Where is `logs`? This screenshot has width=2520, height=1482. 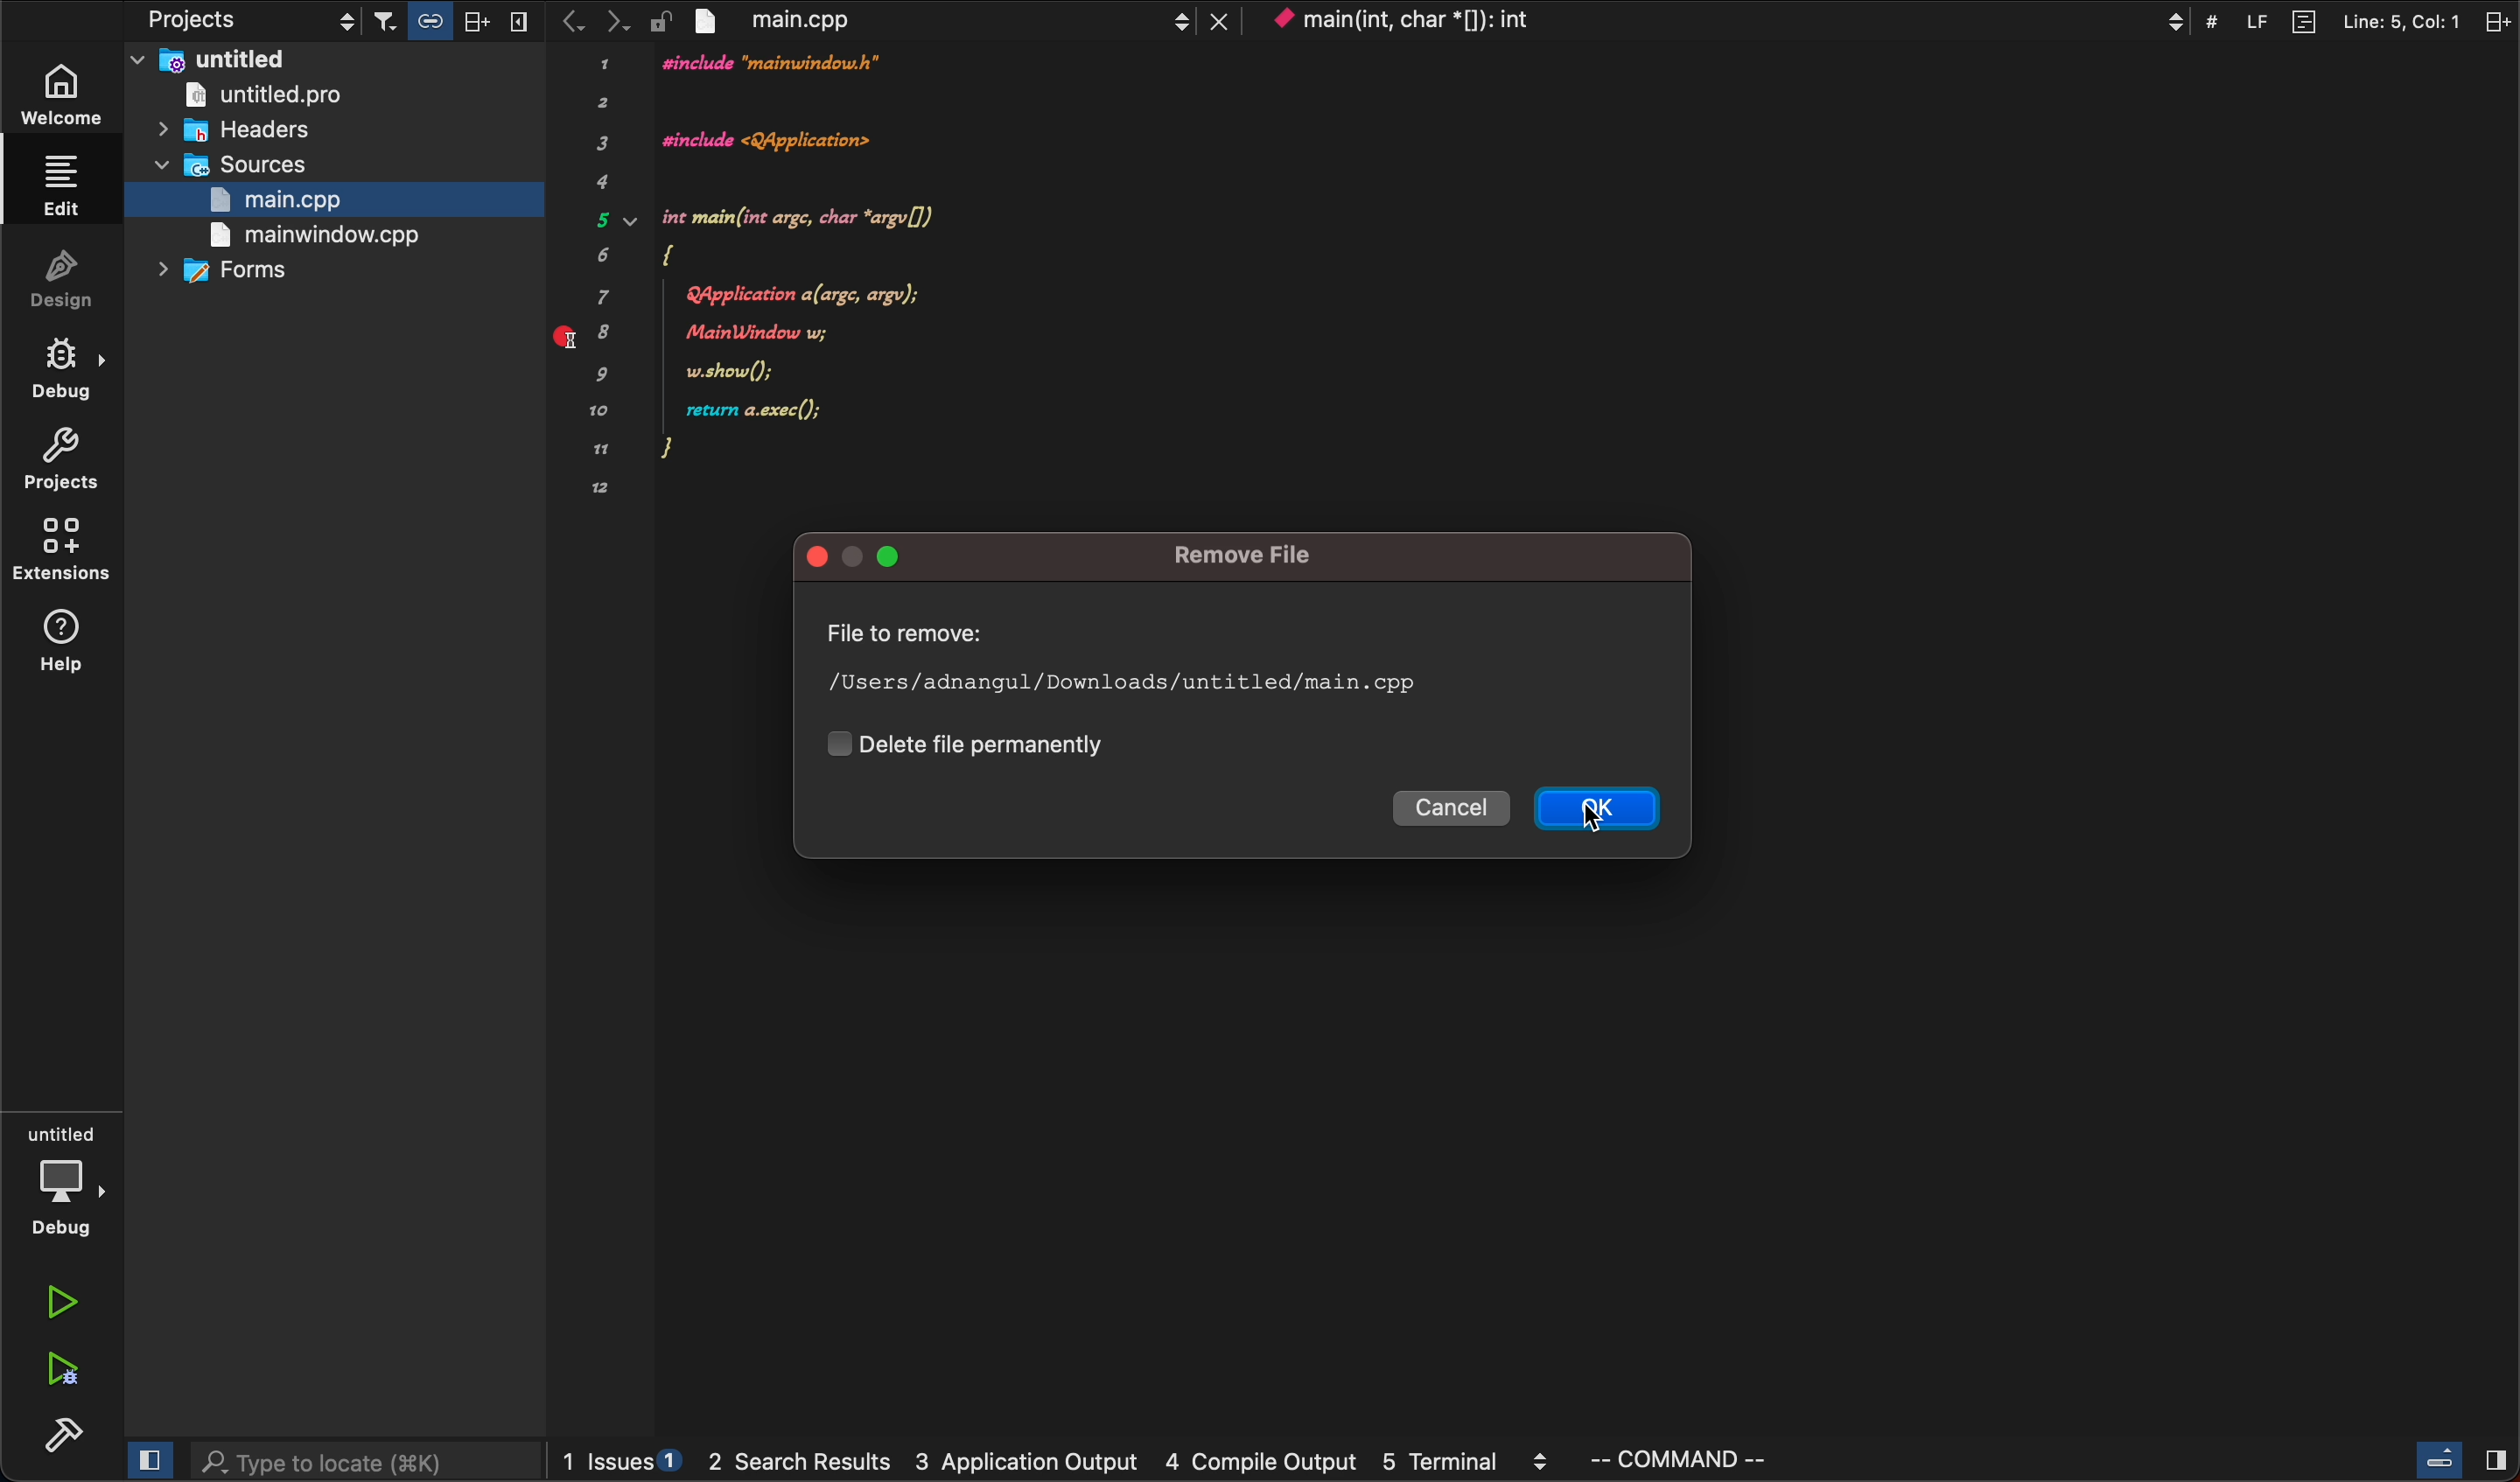
logs is located at coordinates (1062, 1461).